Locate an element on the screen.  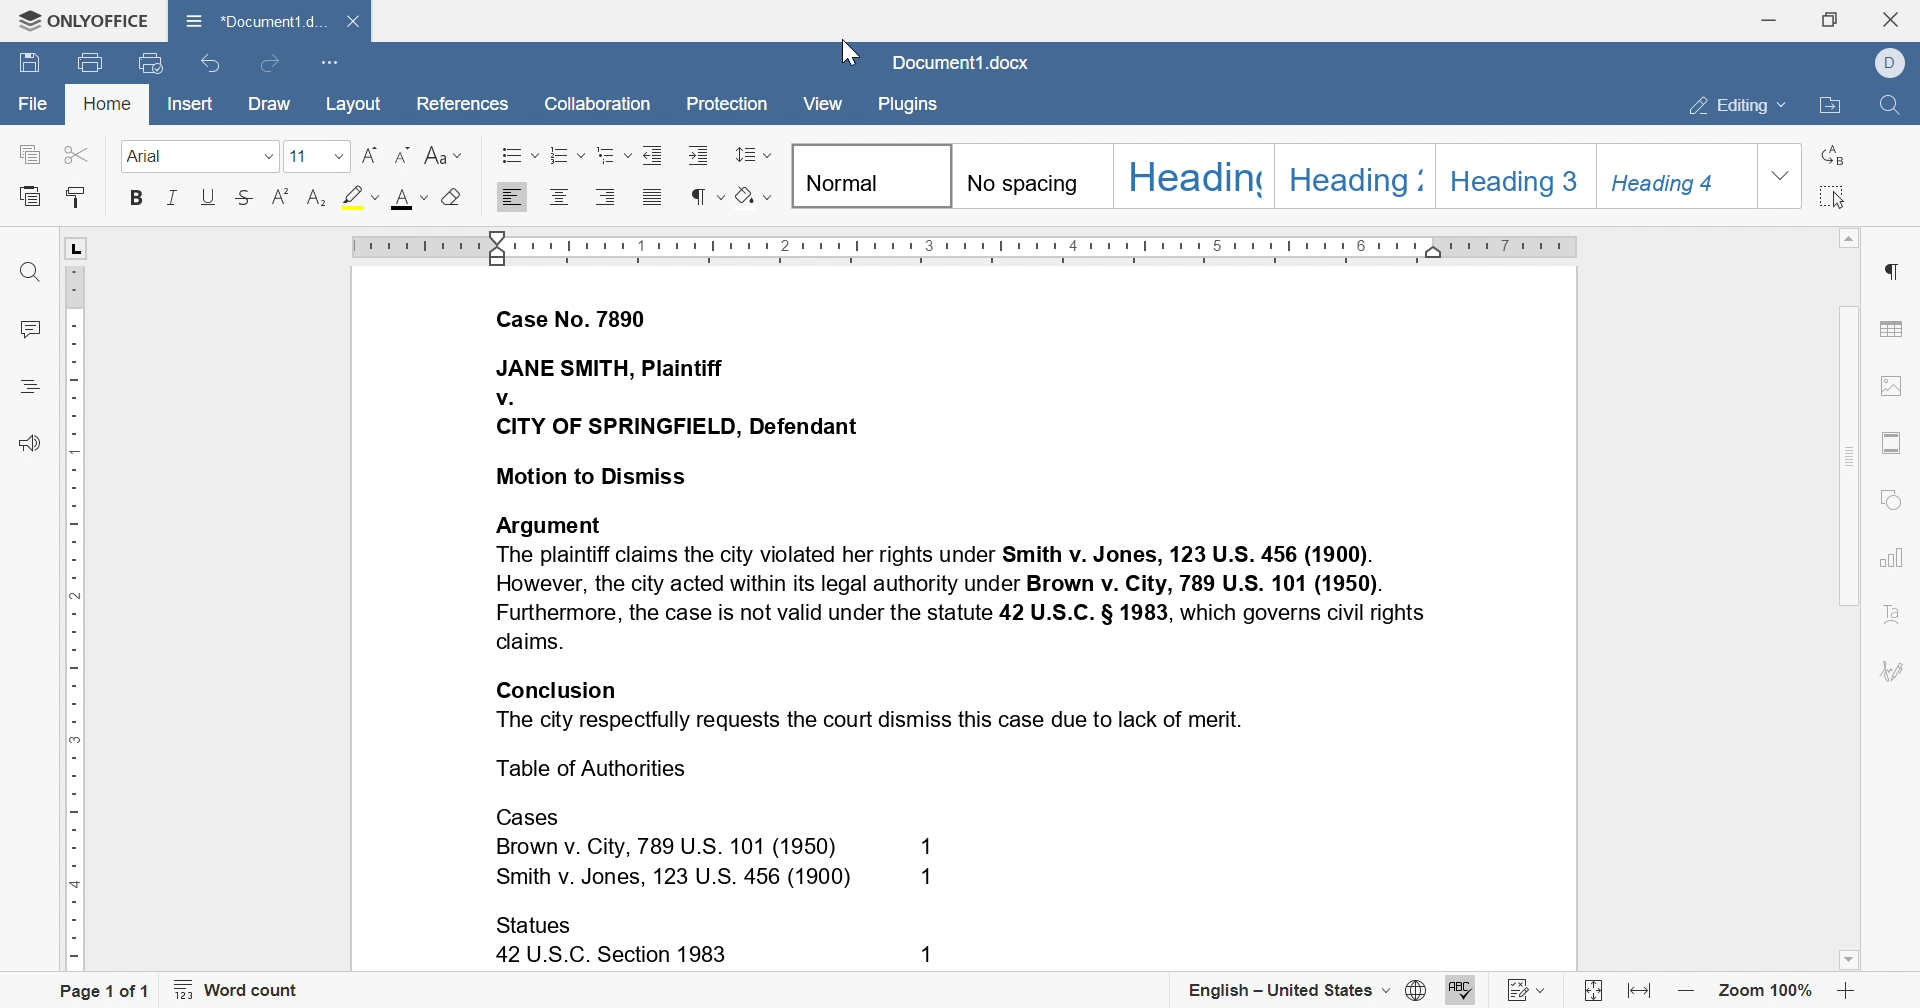
italic is located at coordinates (174, 197).